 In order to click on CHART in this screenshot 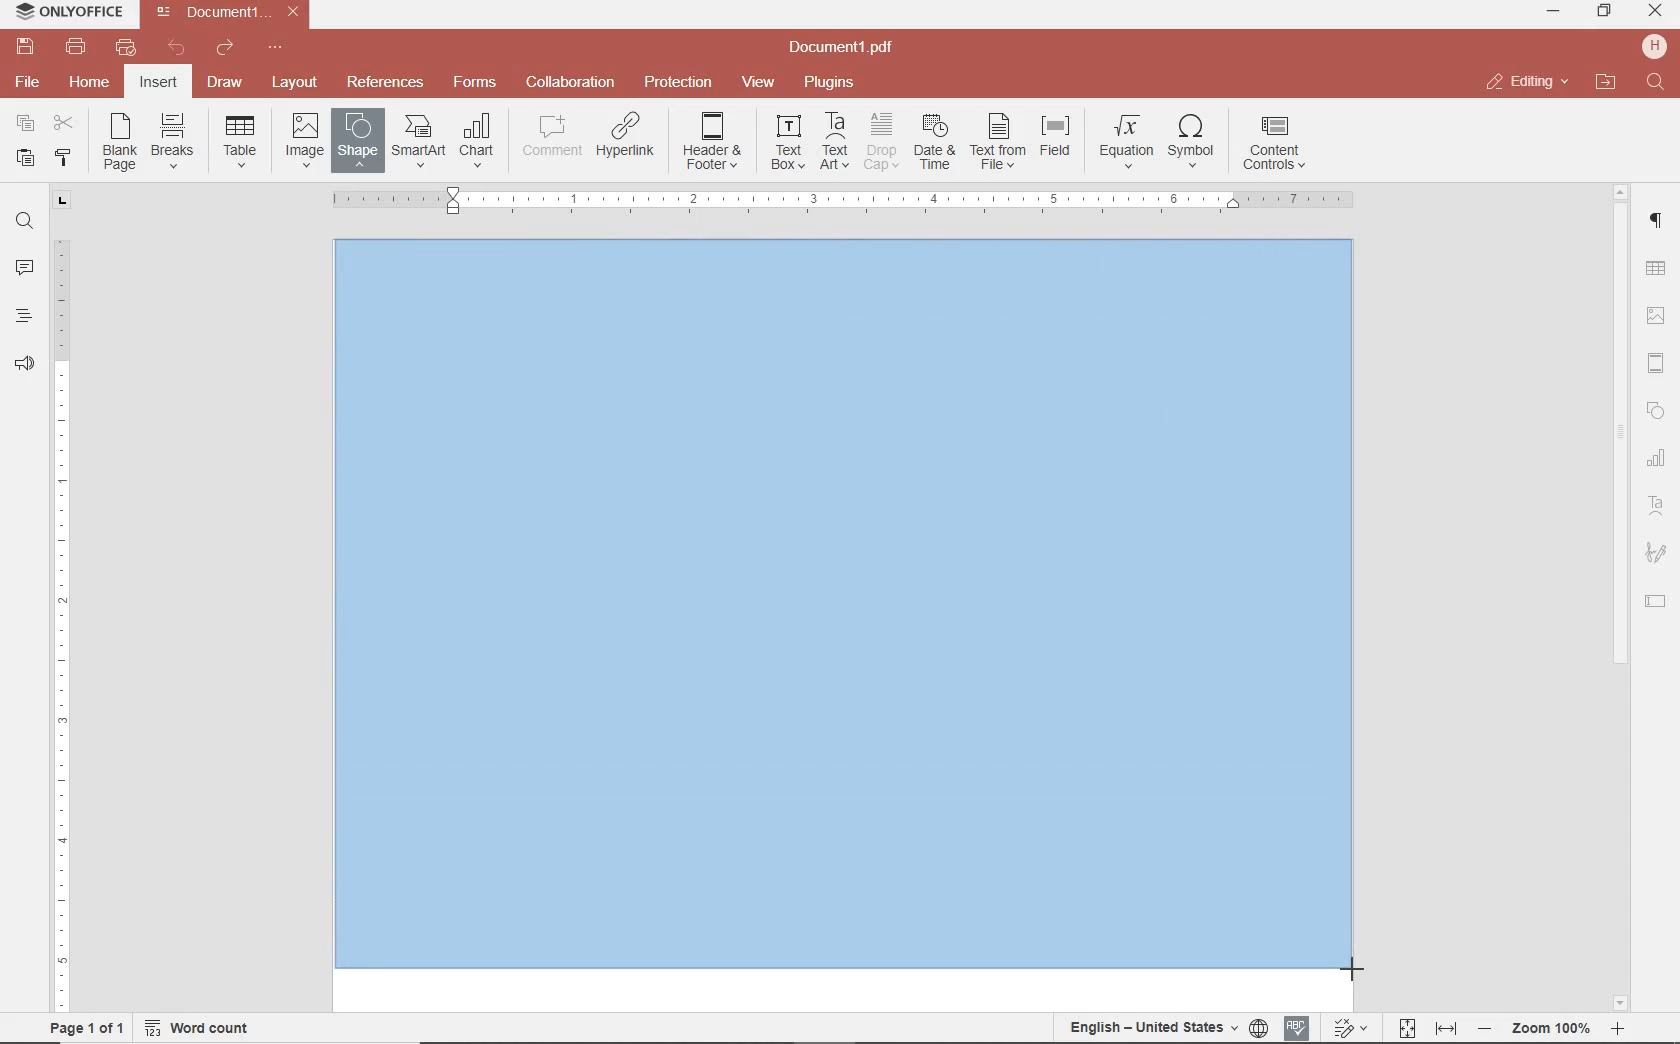, I will do `click(1657, 459)`.